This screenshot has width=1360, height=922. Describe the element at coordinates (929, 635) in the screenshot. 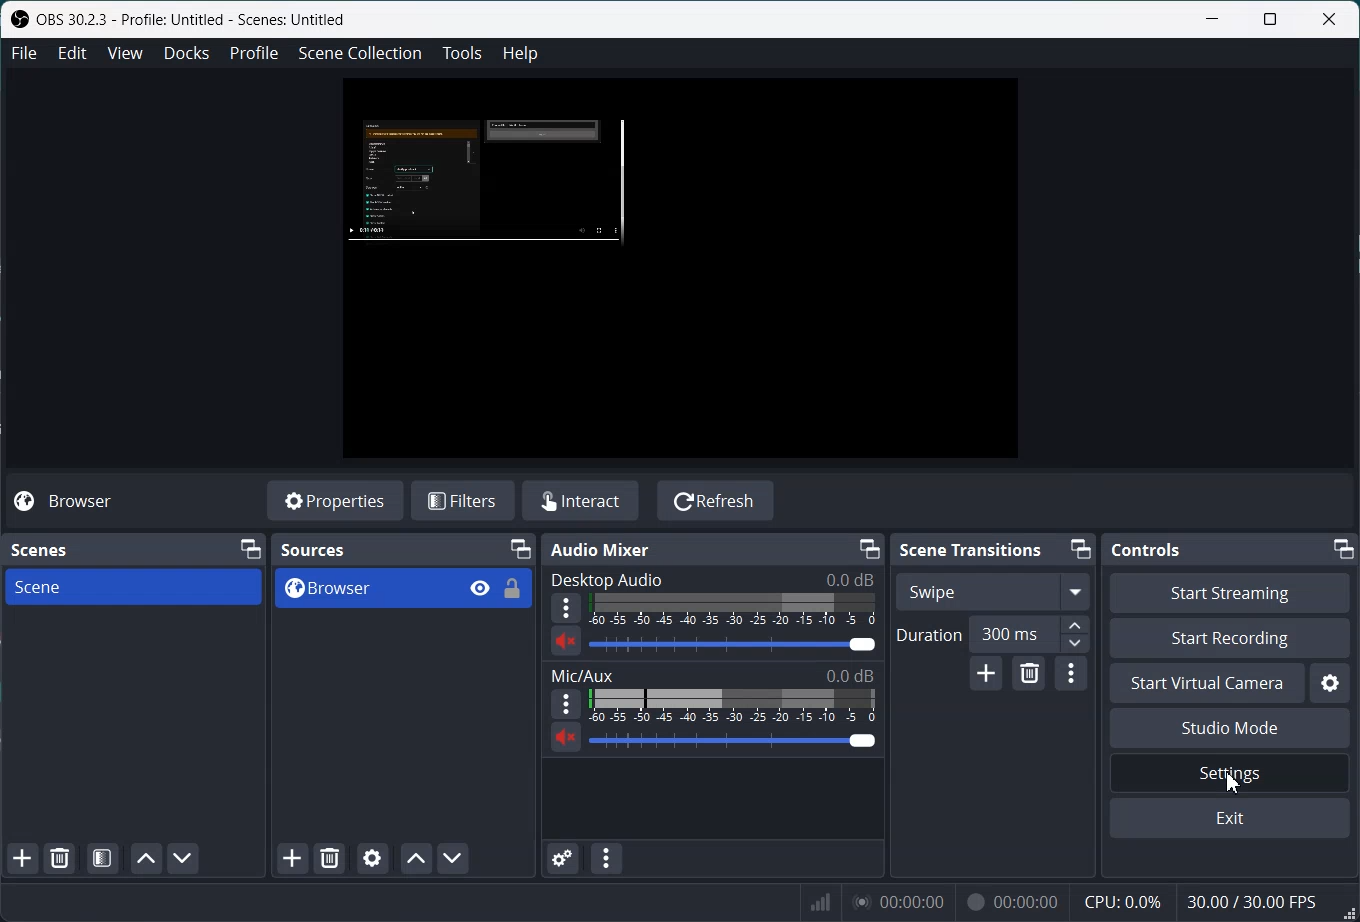

I see `Duration` at that location.